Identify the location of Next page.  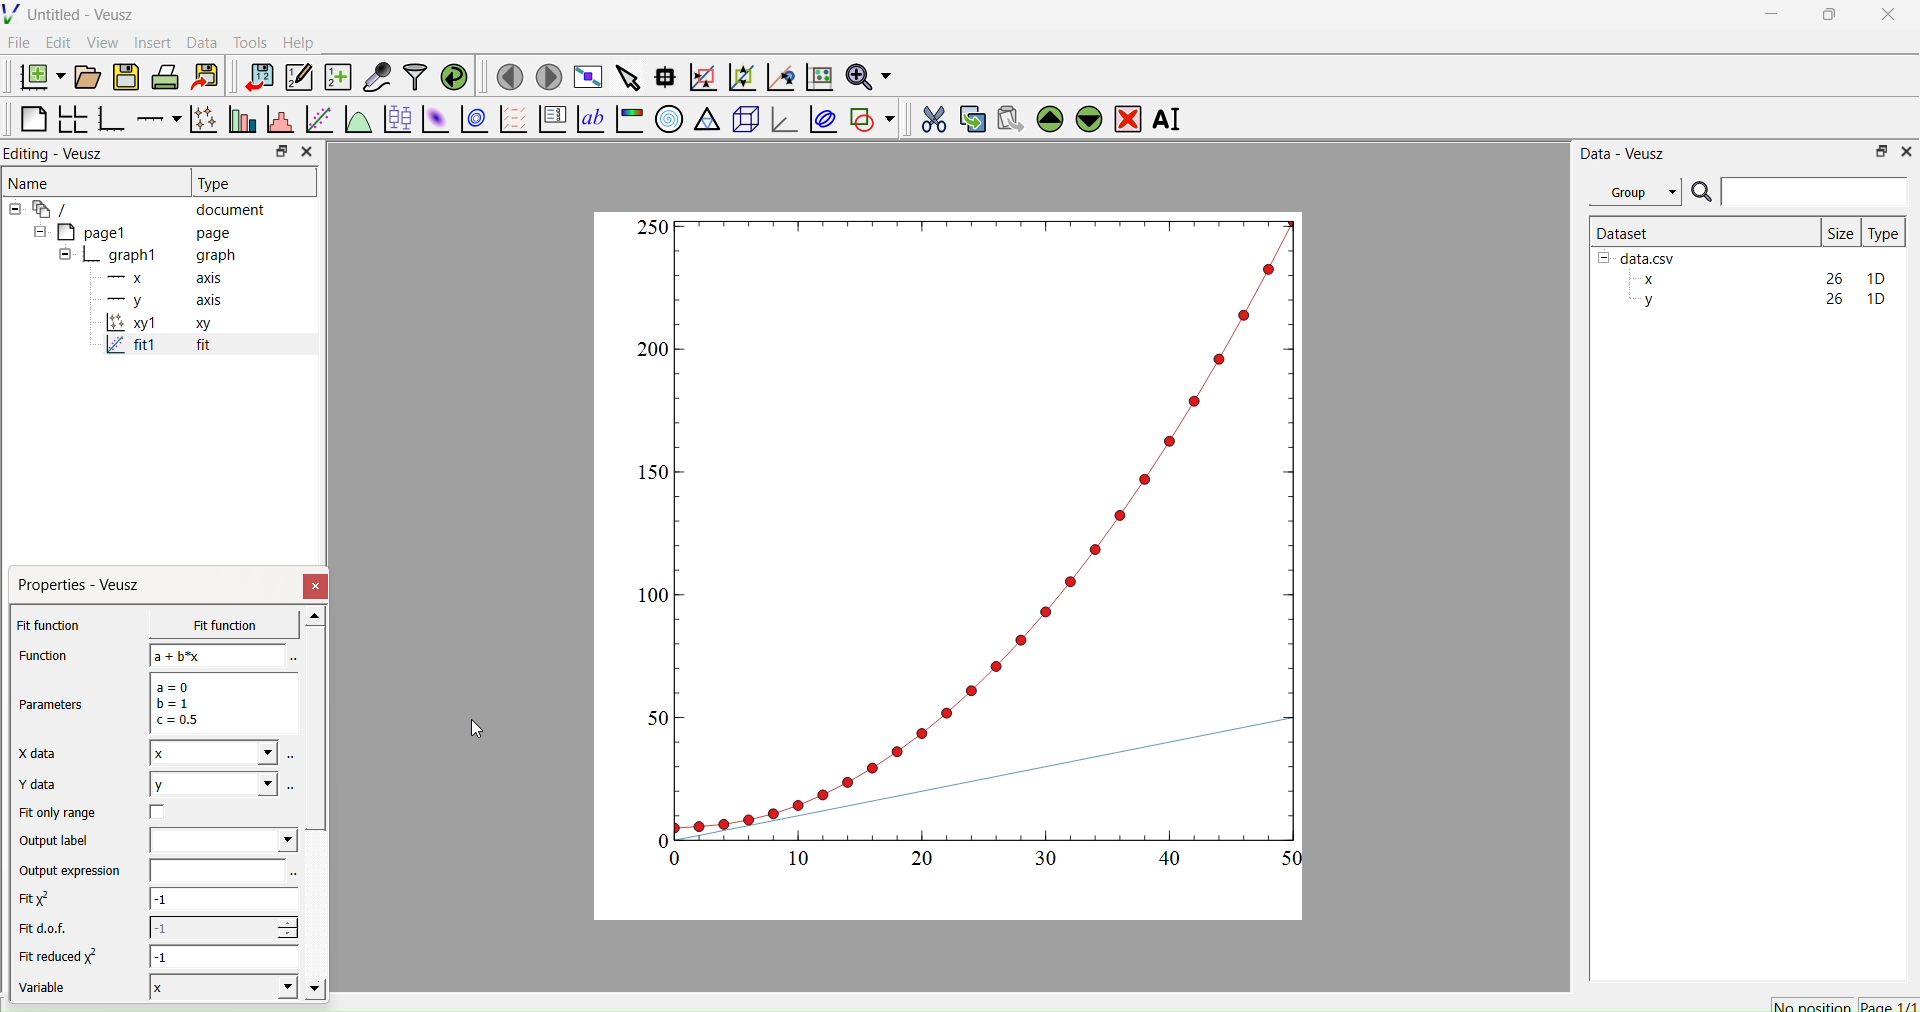
(543, 77).